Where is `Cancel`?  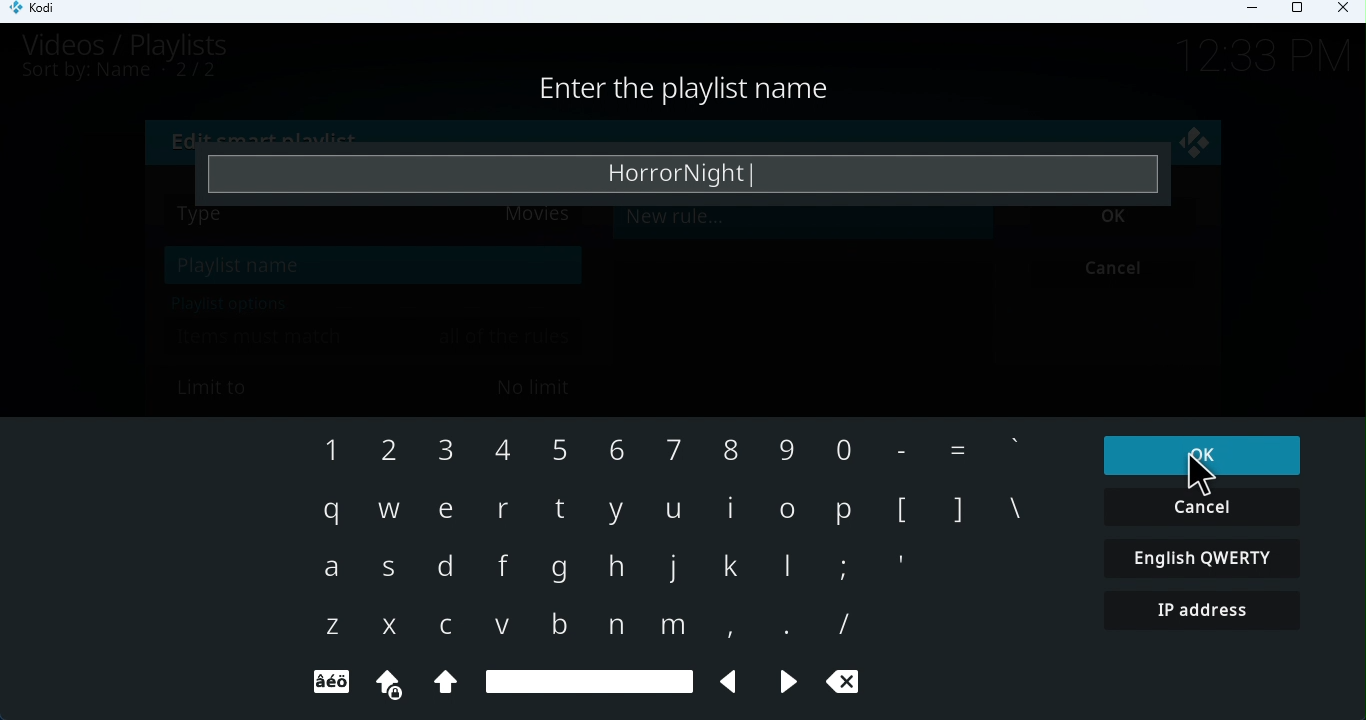
Cancel is located at coordinates (1202, 507).